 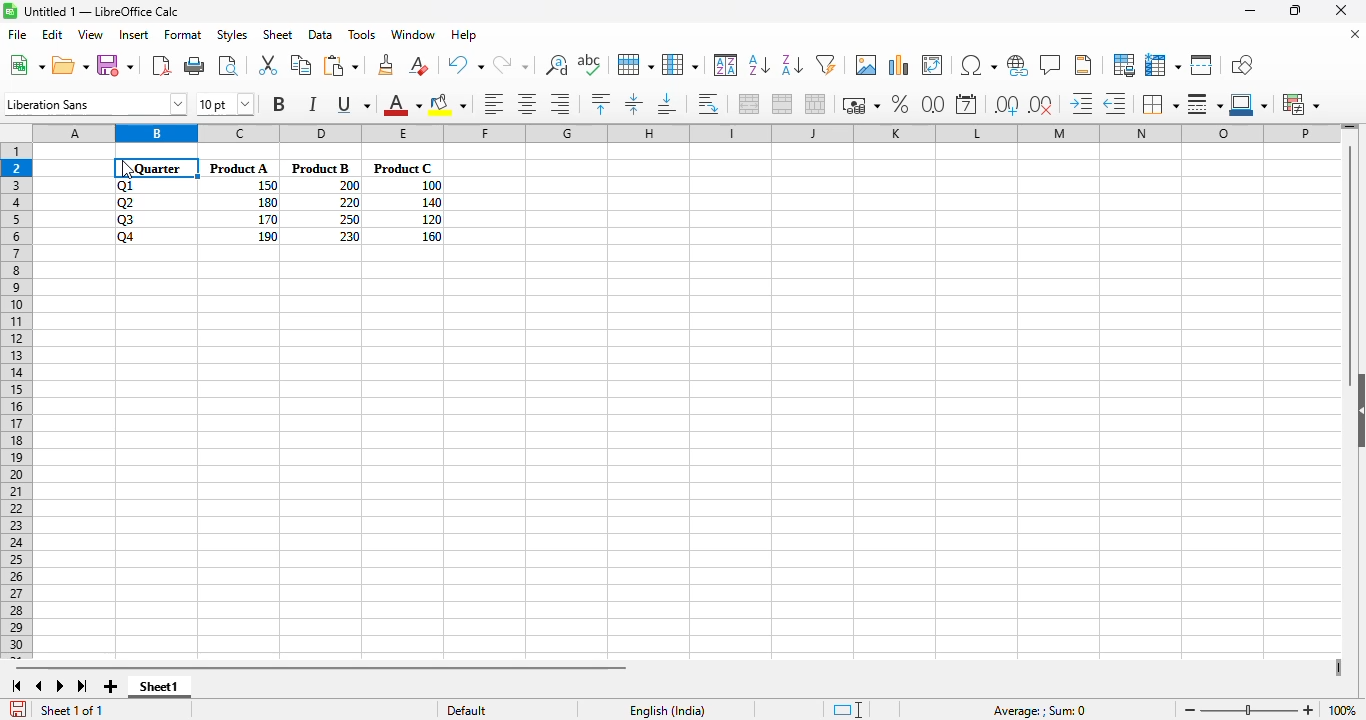 What do you see at coordinates (636, 65) in the screenshot?
I see `row` at bounding box center [636, 65].